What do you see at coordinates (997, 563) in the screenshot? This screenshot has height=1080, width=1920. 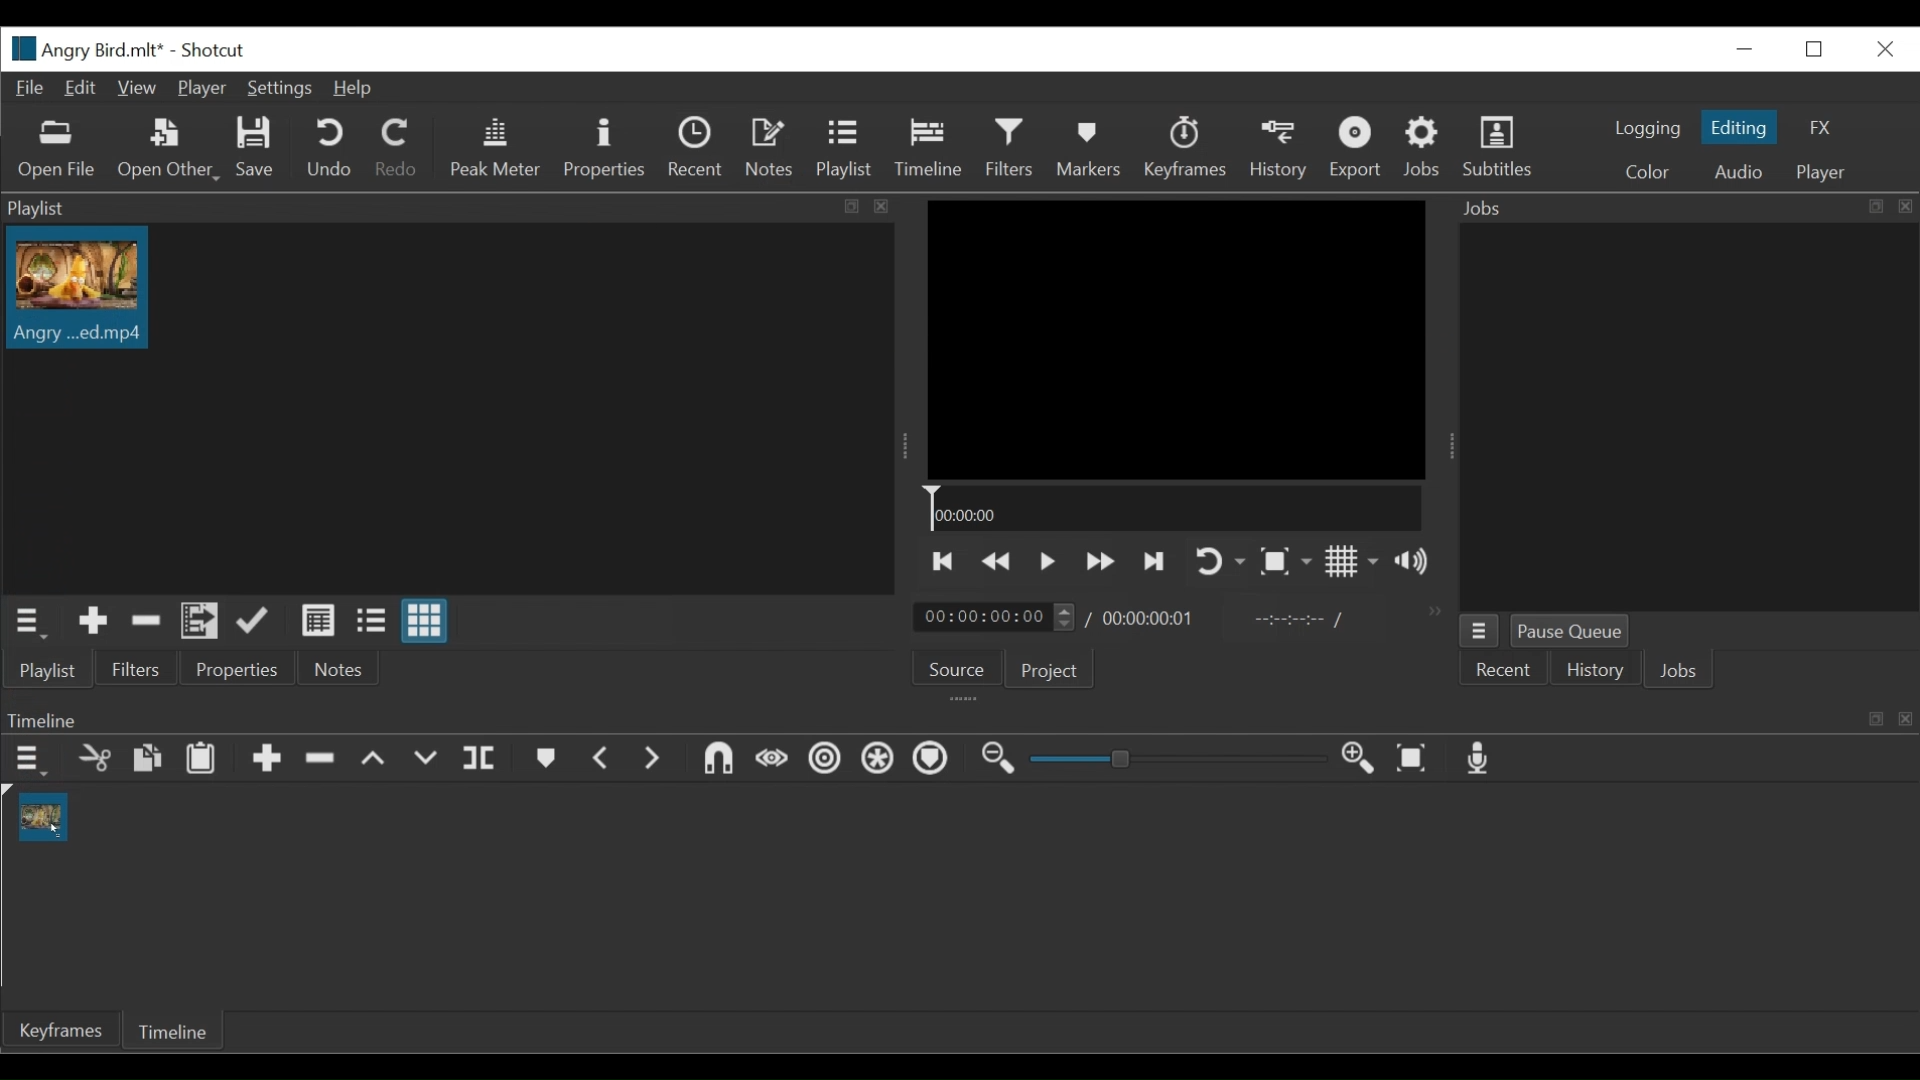 I see `Play backward quickly` at bounding box center [997, 563].